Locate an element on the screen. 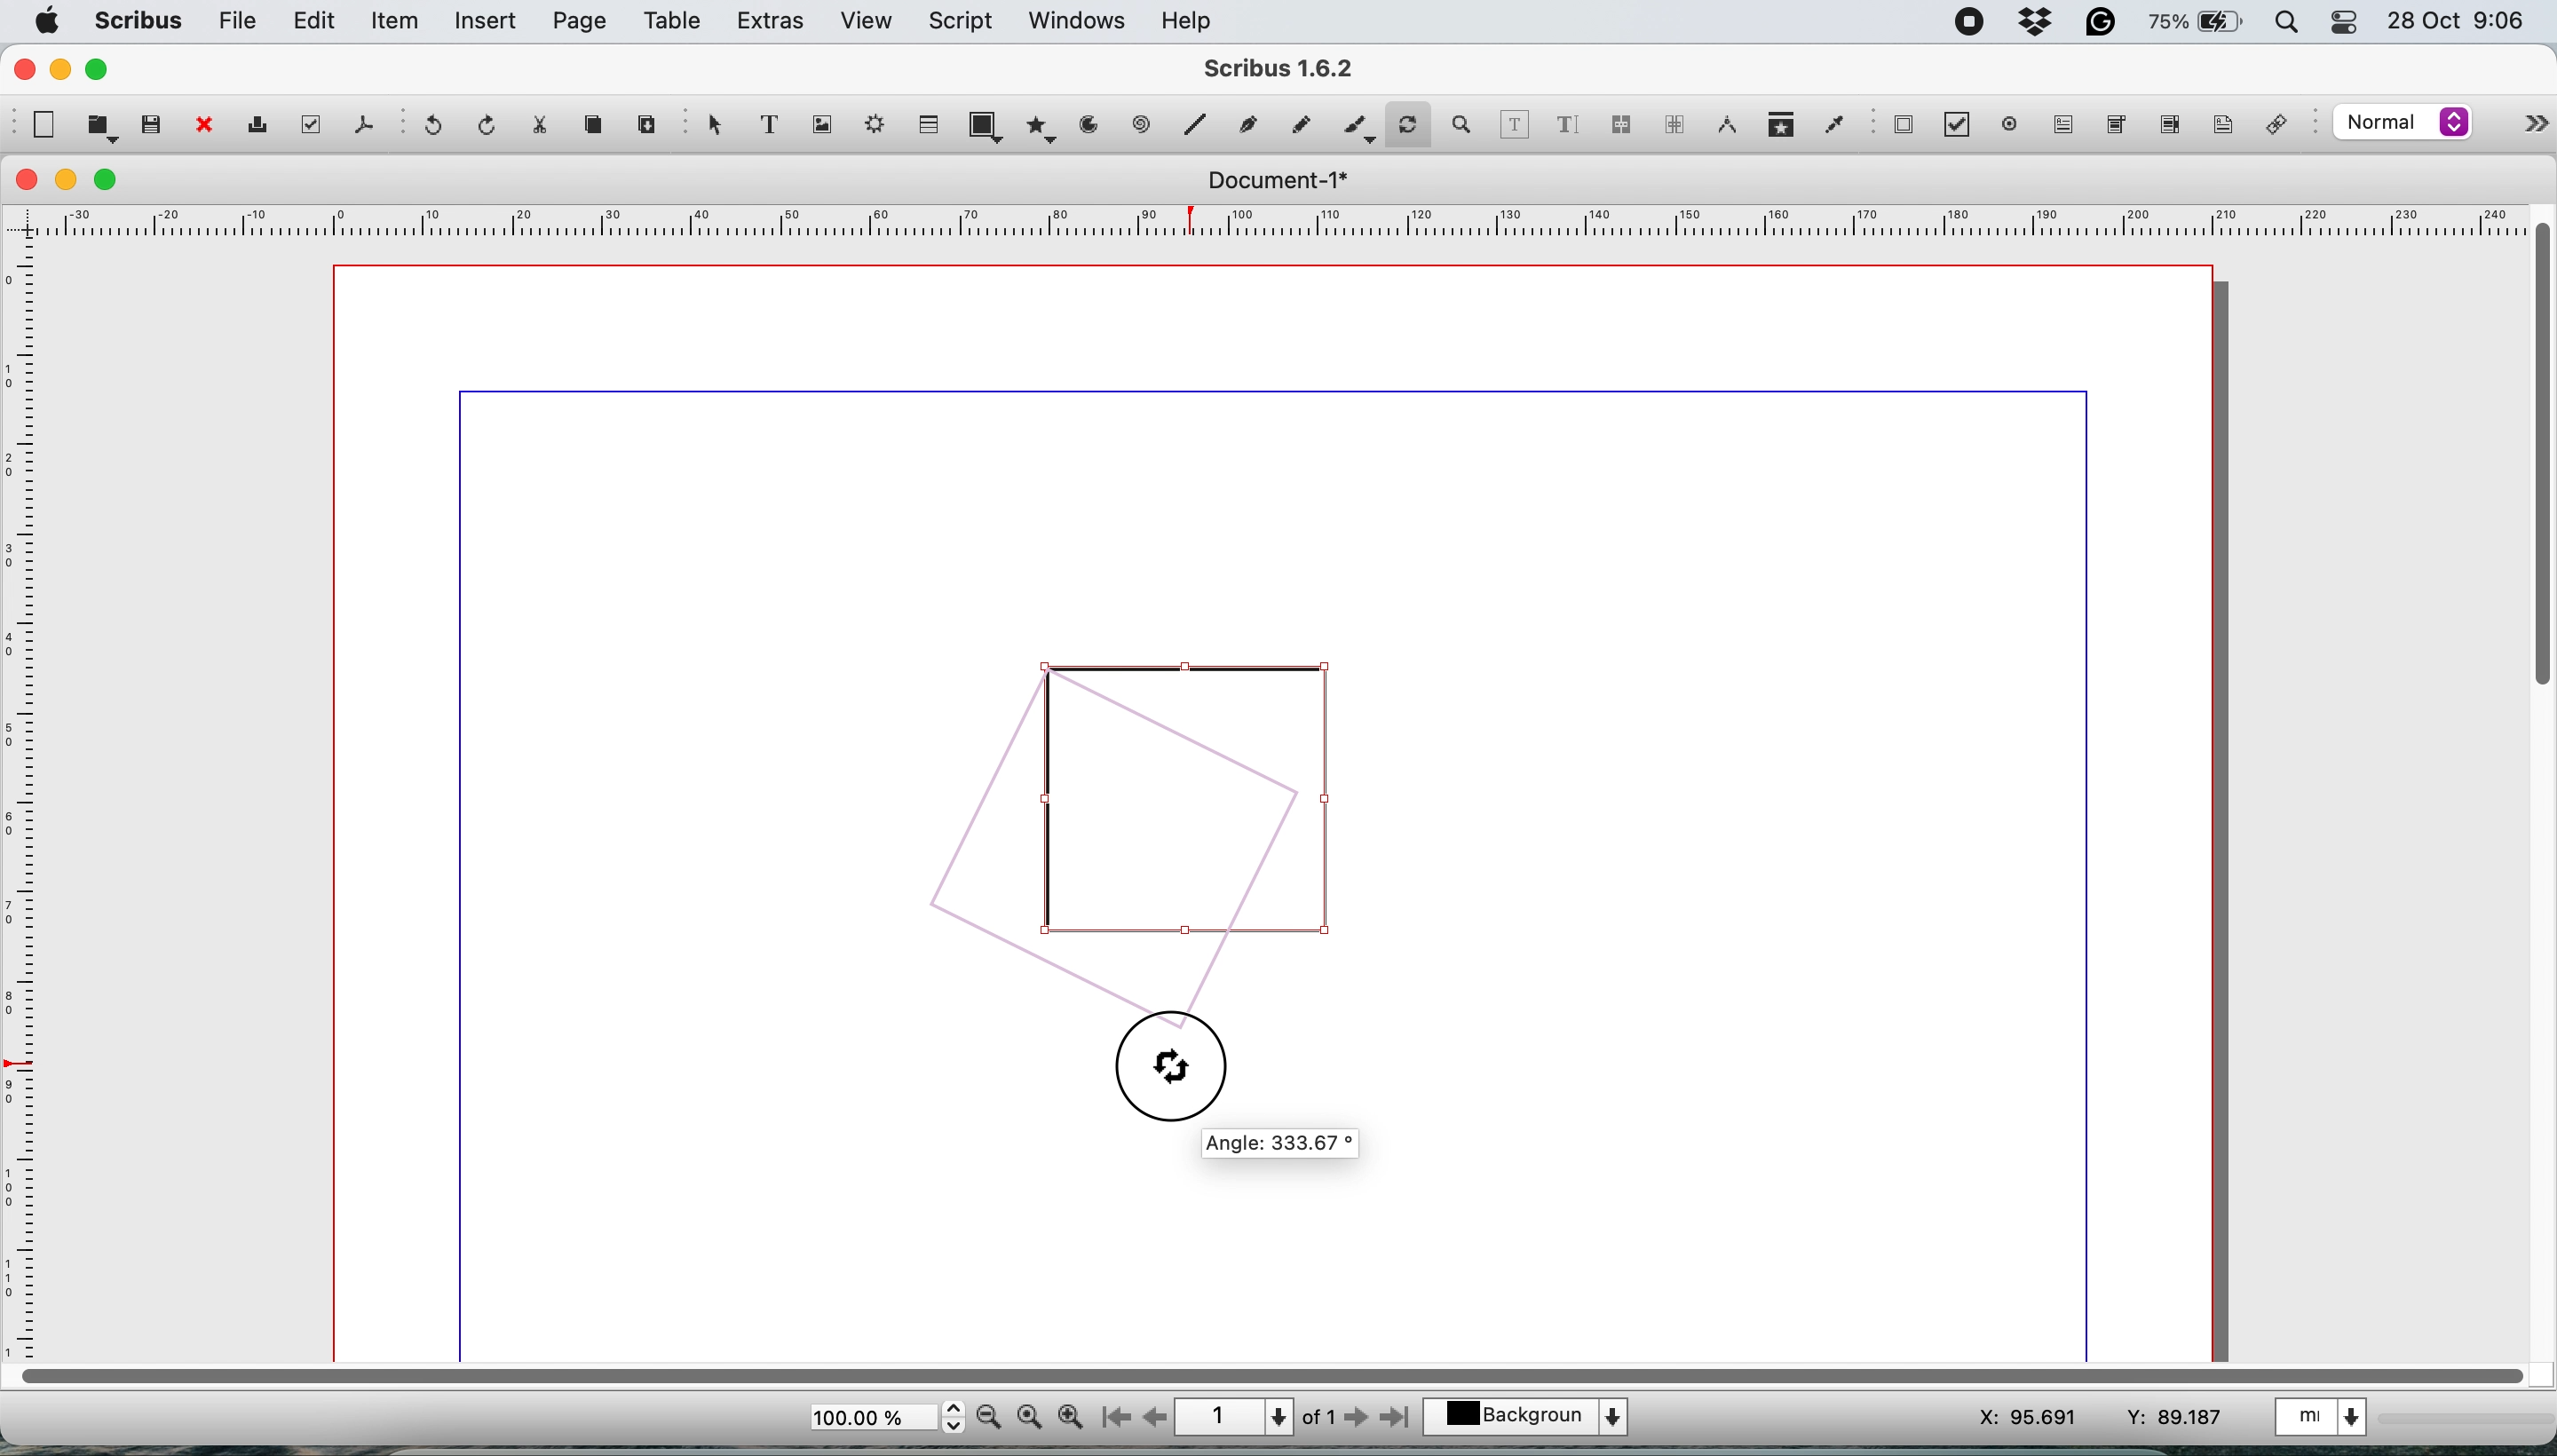 The height and width of the screenshot is (1456, 2557). go to last page is located at coordinates (1399, 1420).